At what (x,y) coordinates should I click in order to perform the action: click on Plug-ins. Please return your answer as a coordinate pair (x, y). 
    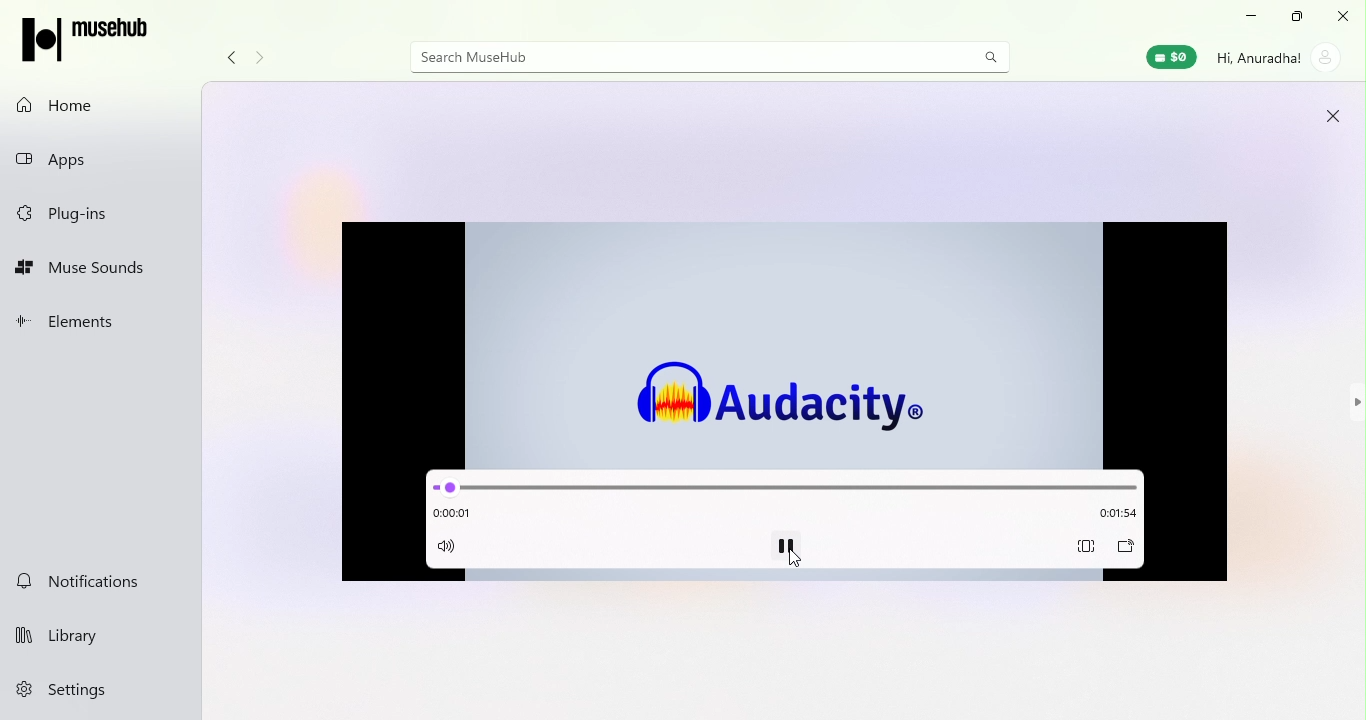
    Looking at the image, I should click on (100, 214).